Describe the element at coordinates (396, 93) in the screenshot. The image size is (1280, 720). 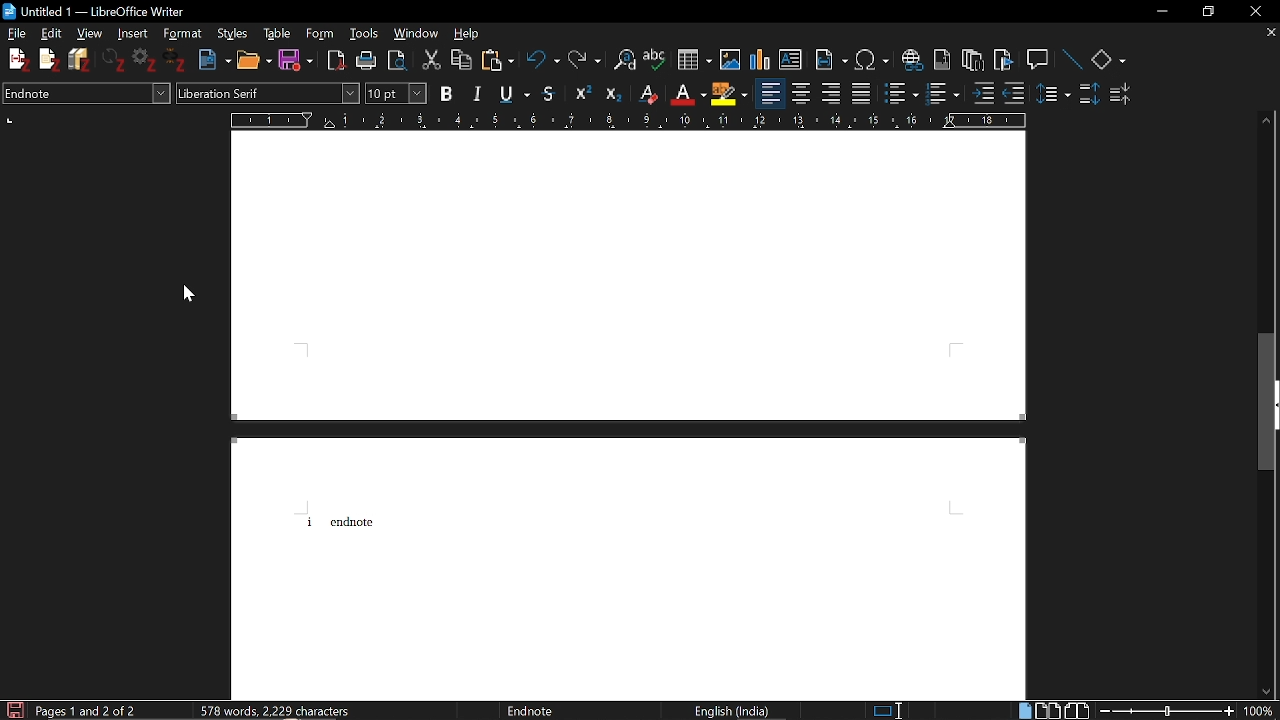
I see `Font size` at that location.